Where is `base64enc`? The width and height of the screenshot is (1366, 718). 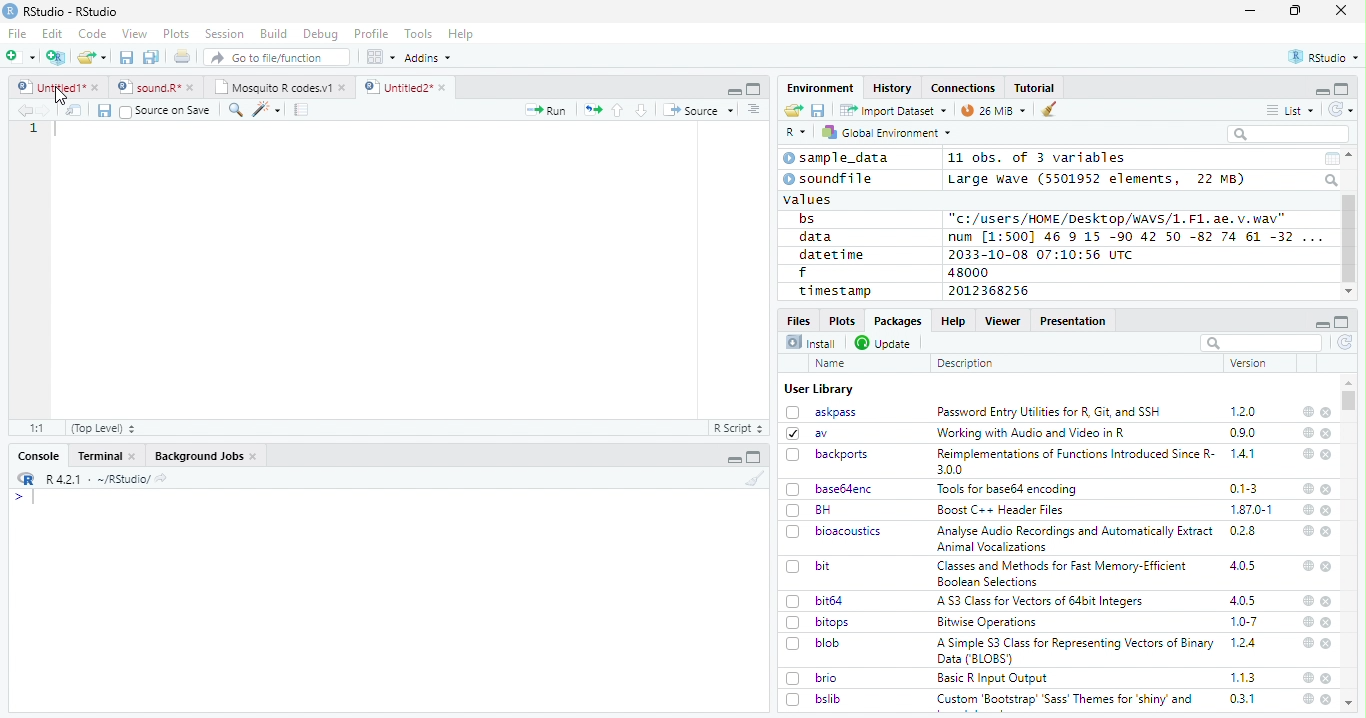 base64enc is located at coordinates (830, 488).